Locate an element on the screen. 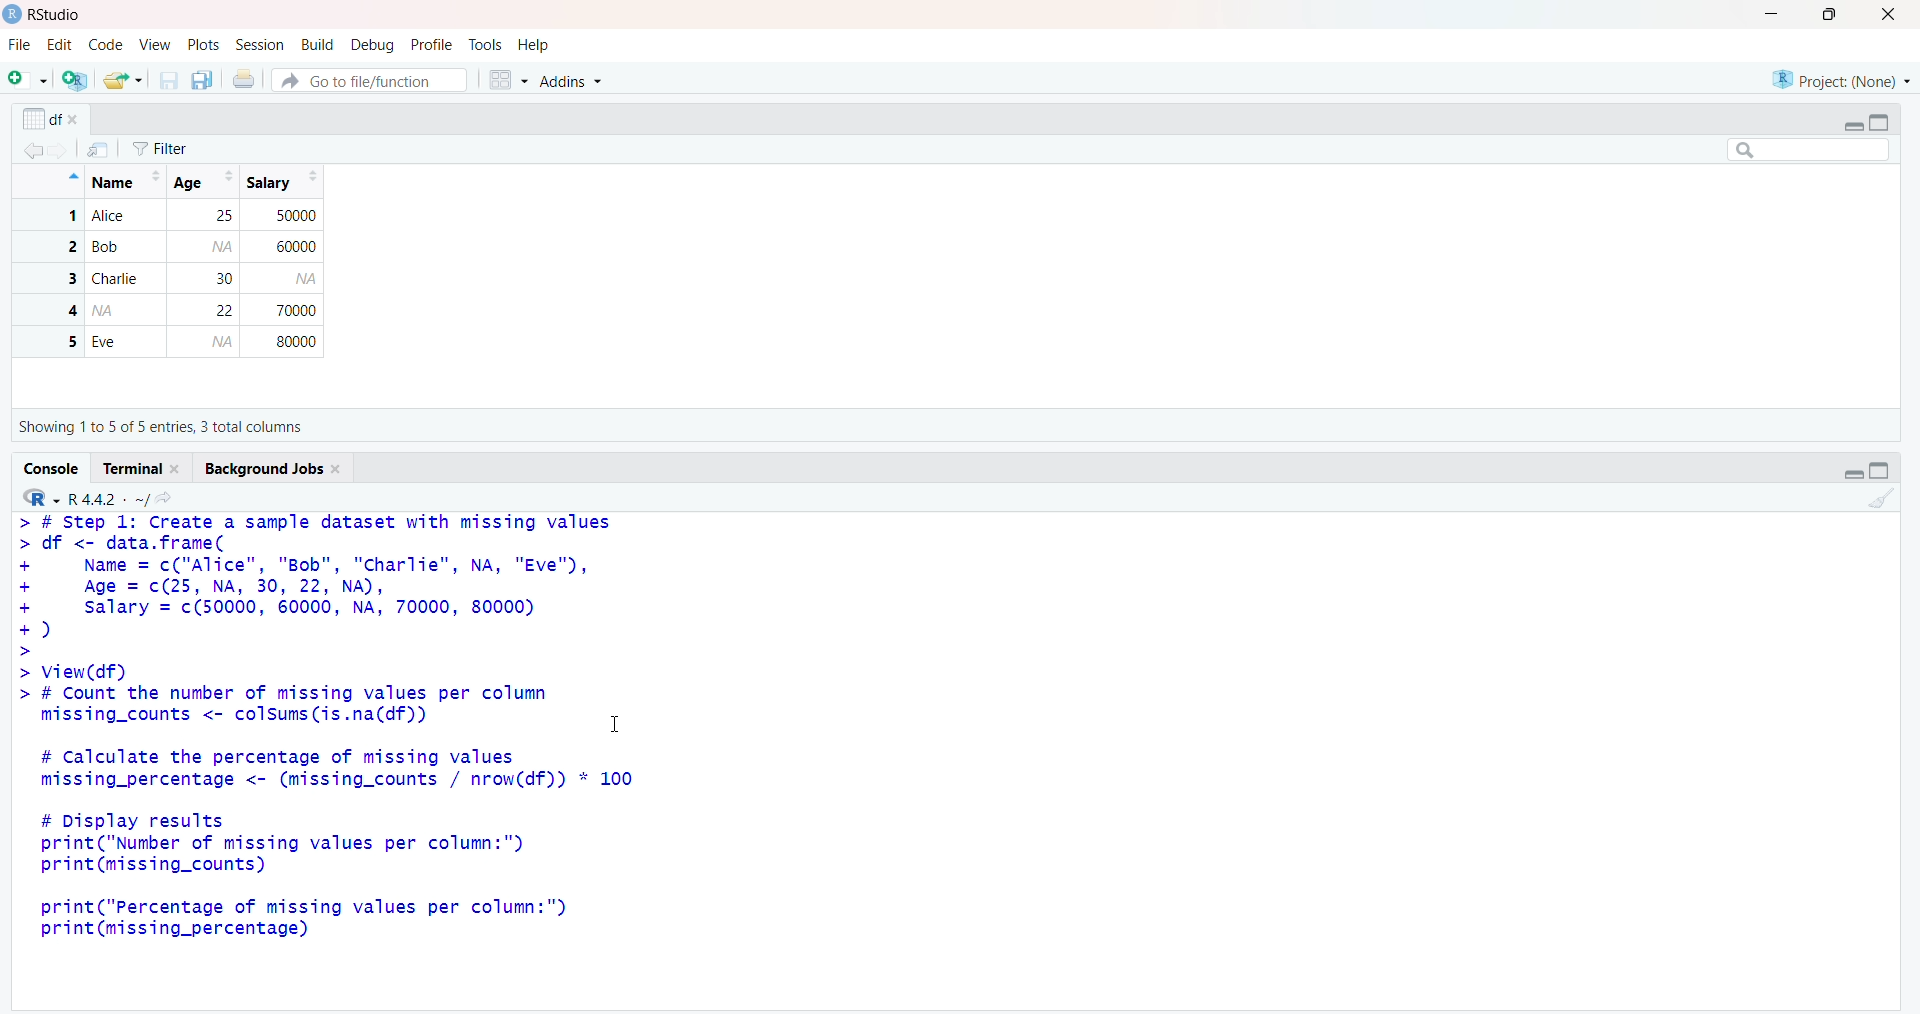 The image size is (1920, 1014). New File is located at coordinates (27, 80).